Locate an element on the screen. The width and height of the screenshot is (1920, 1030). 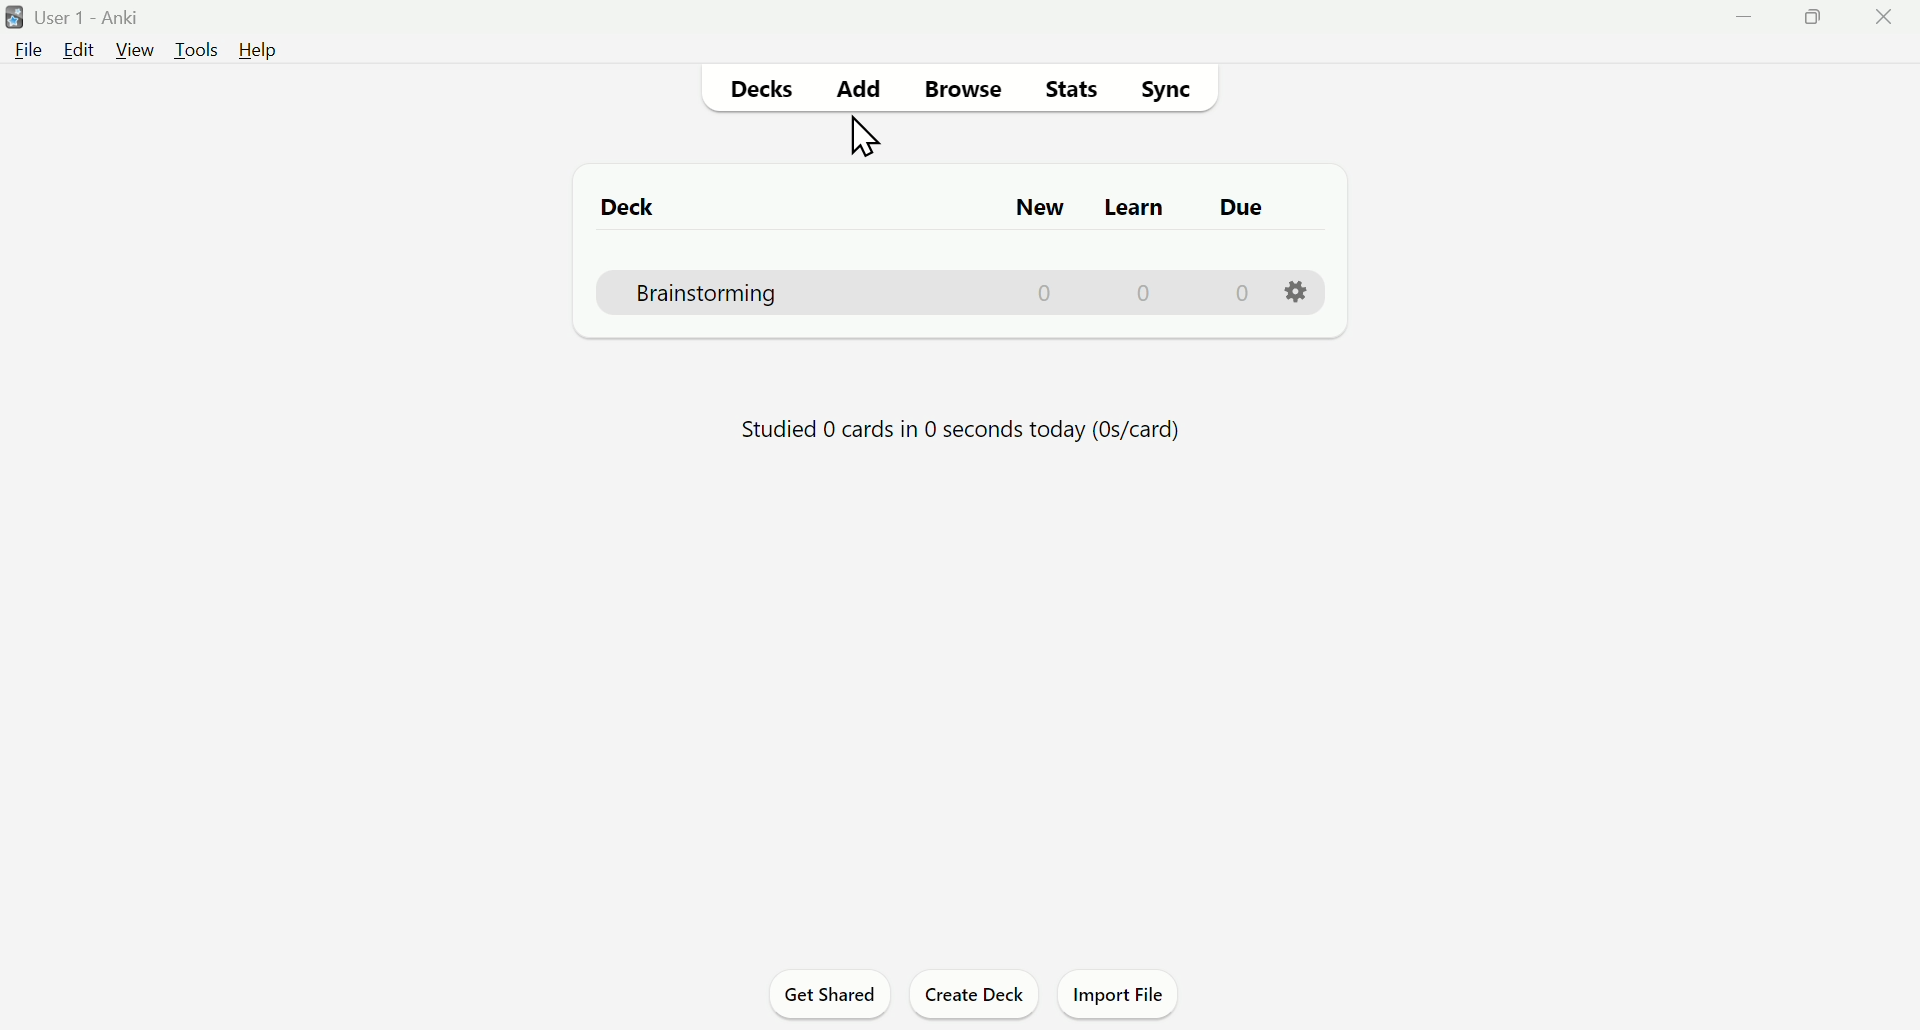
Stats is located at coordinates (1074, 86).